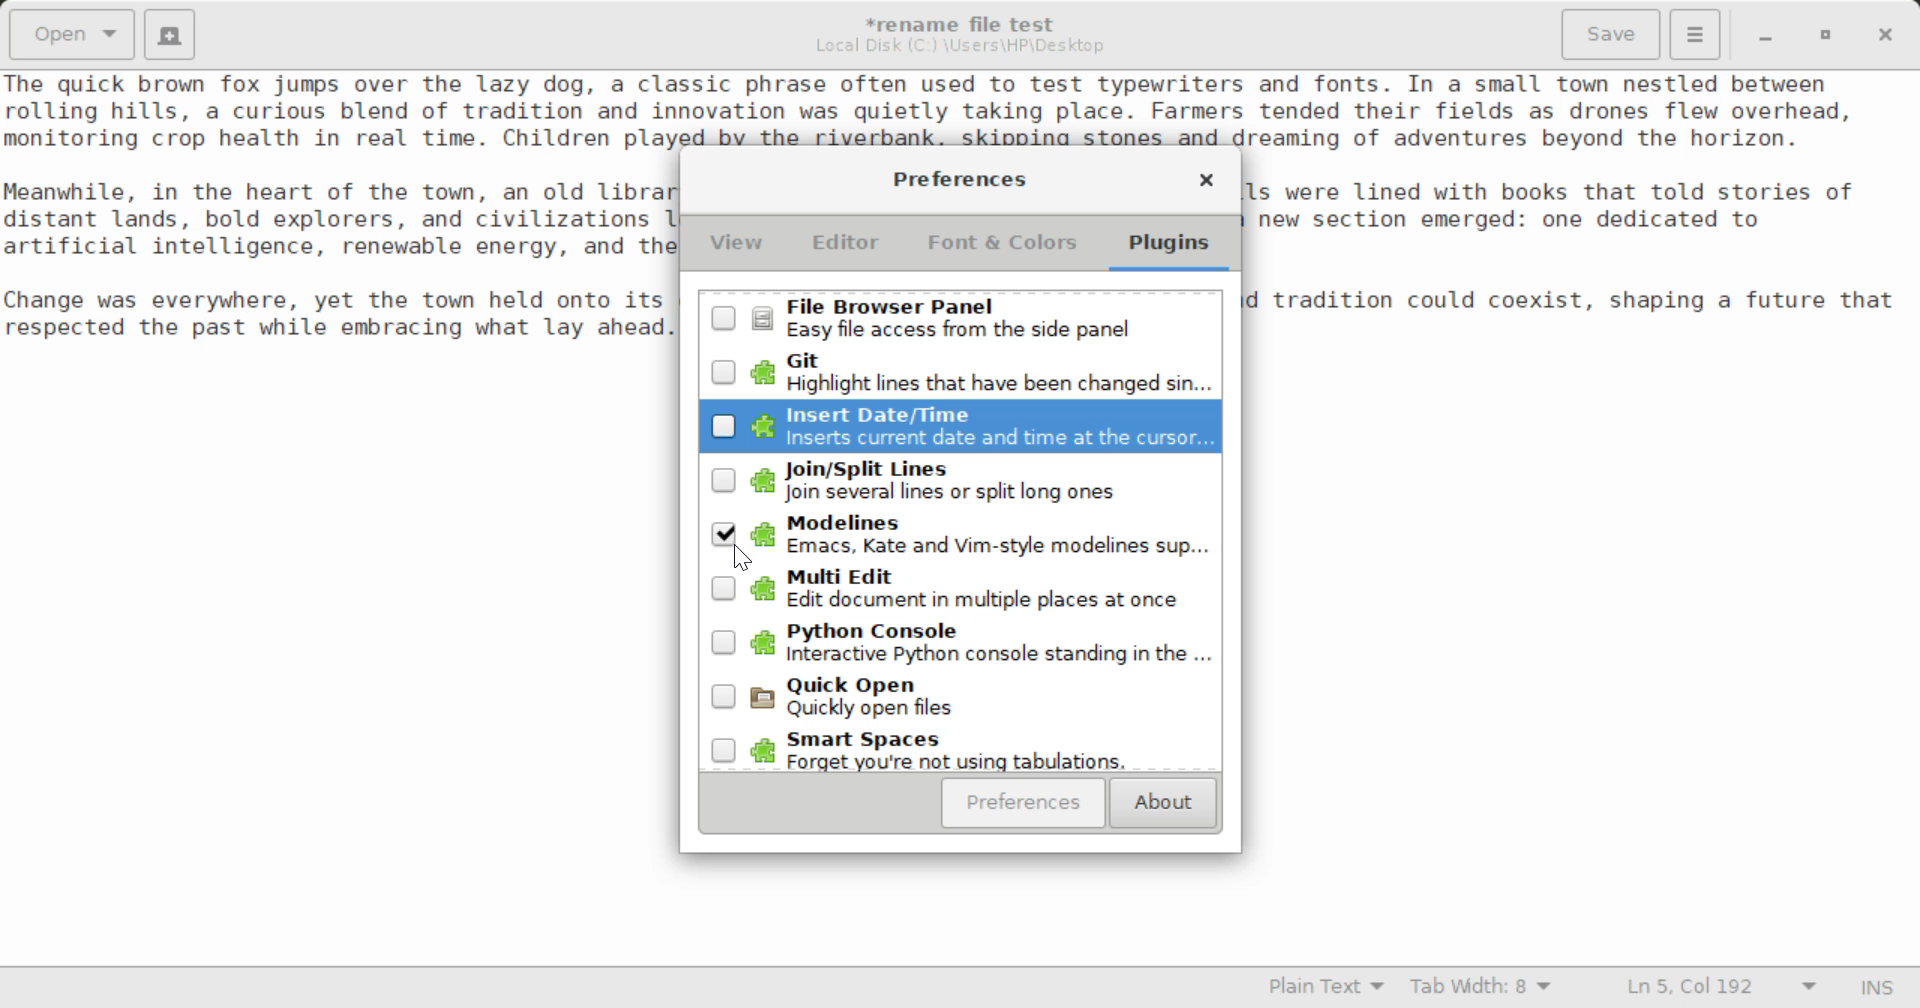  I want to click on Selected Language, so click(1327, 989).